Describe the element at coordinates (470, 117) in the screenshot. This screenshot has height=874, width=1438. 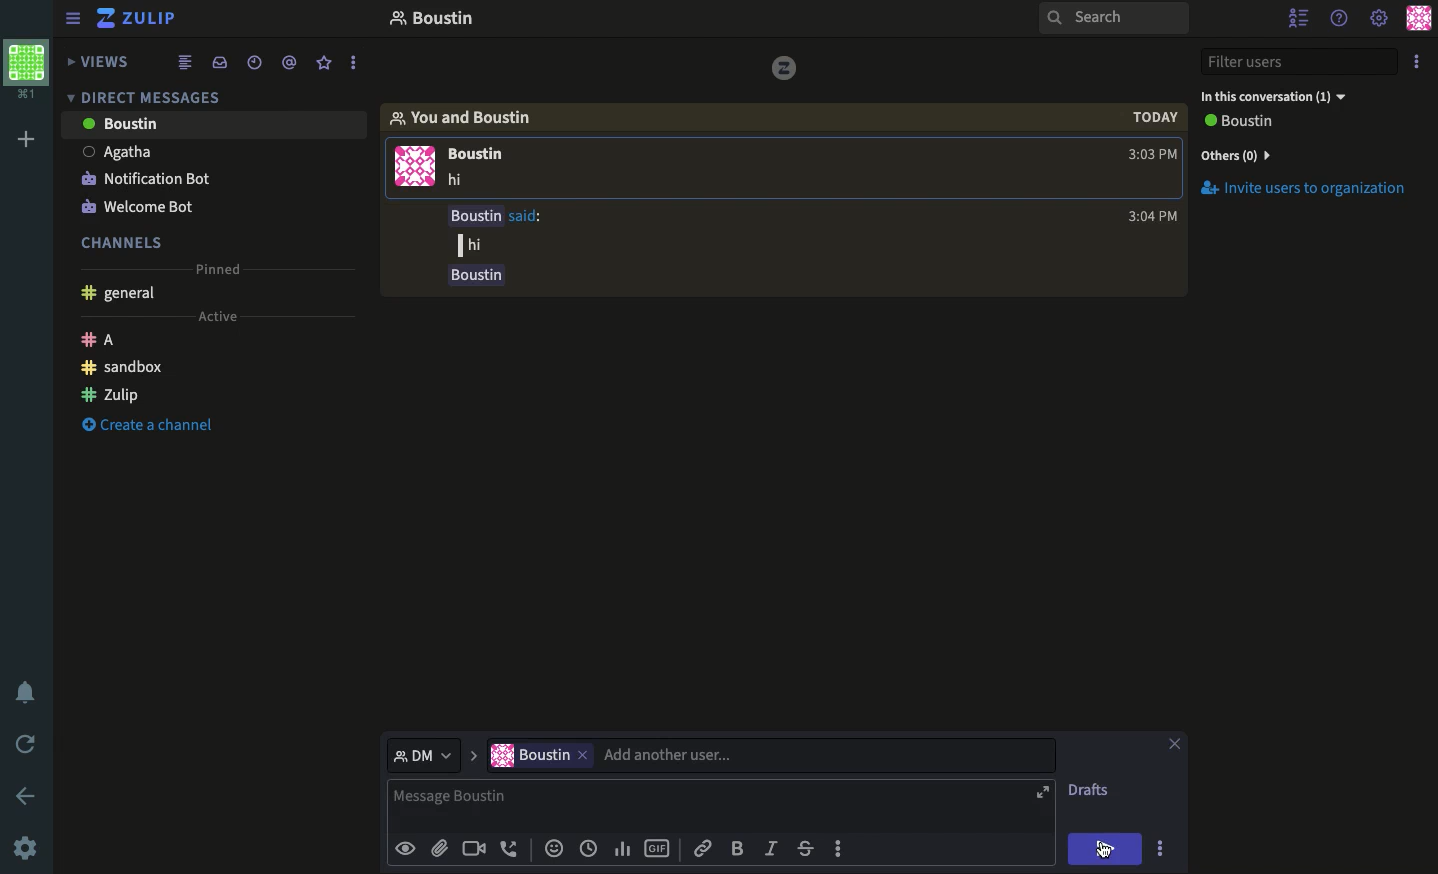
I see `You and user` at that location.